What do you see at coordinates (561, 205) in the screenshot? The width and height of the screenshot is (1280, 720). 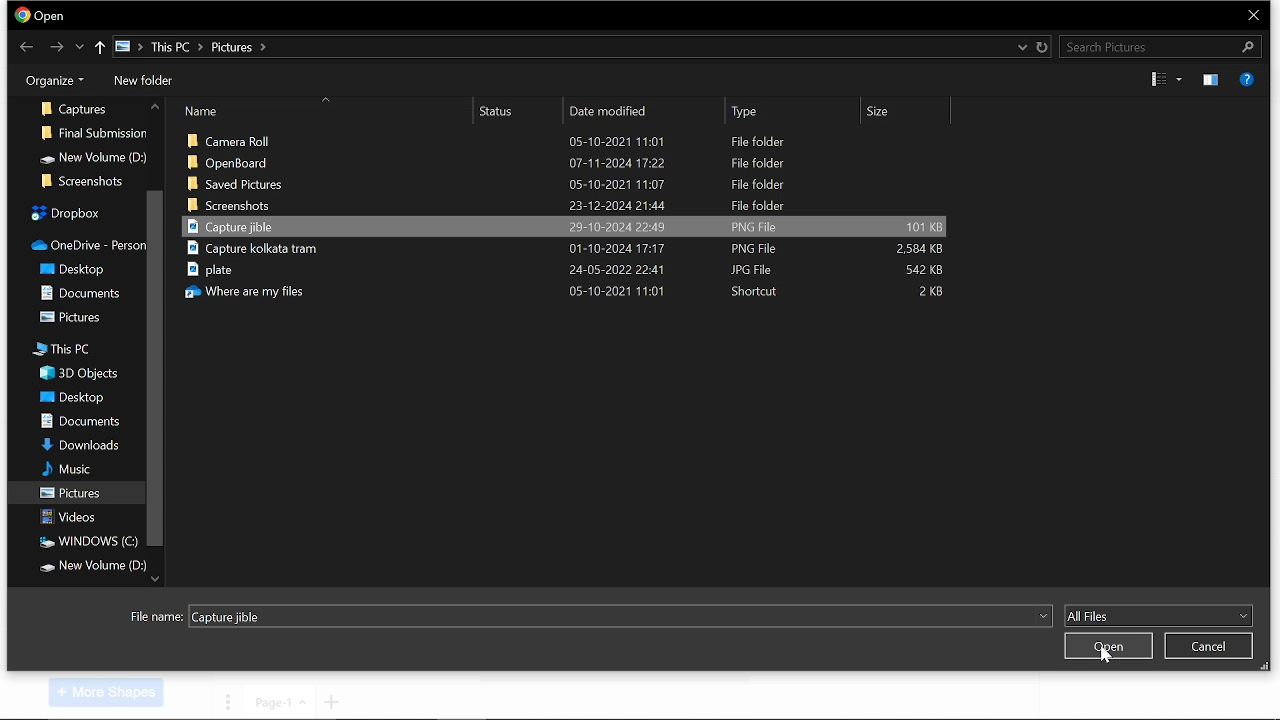 I see `files` at bounding box center [561, 205].